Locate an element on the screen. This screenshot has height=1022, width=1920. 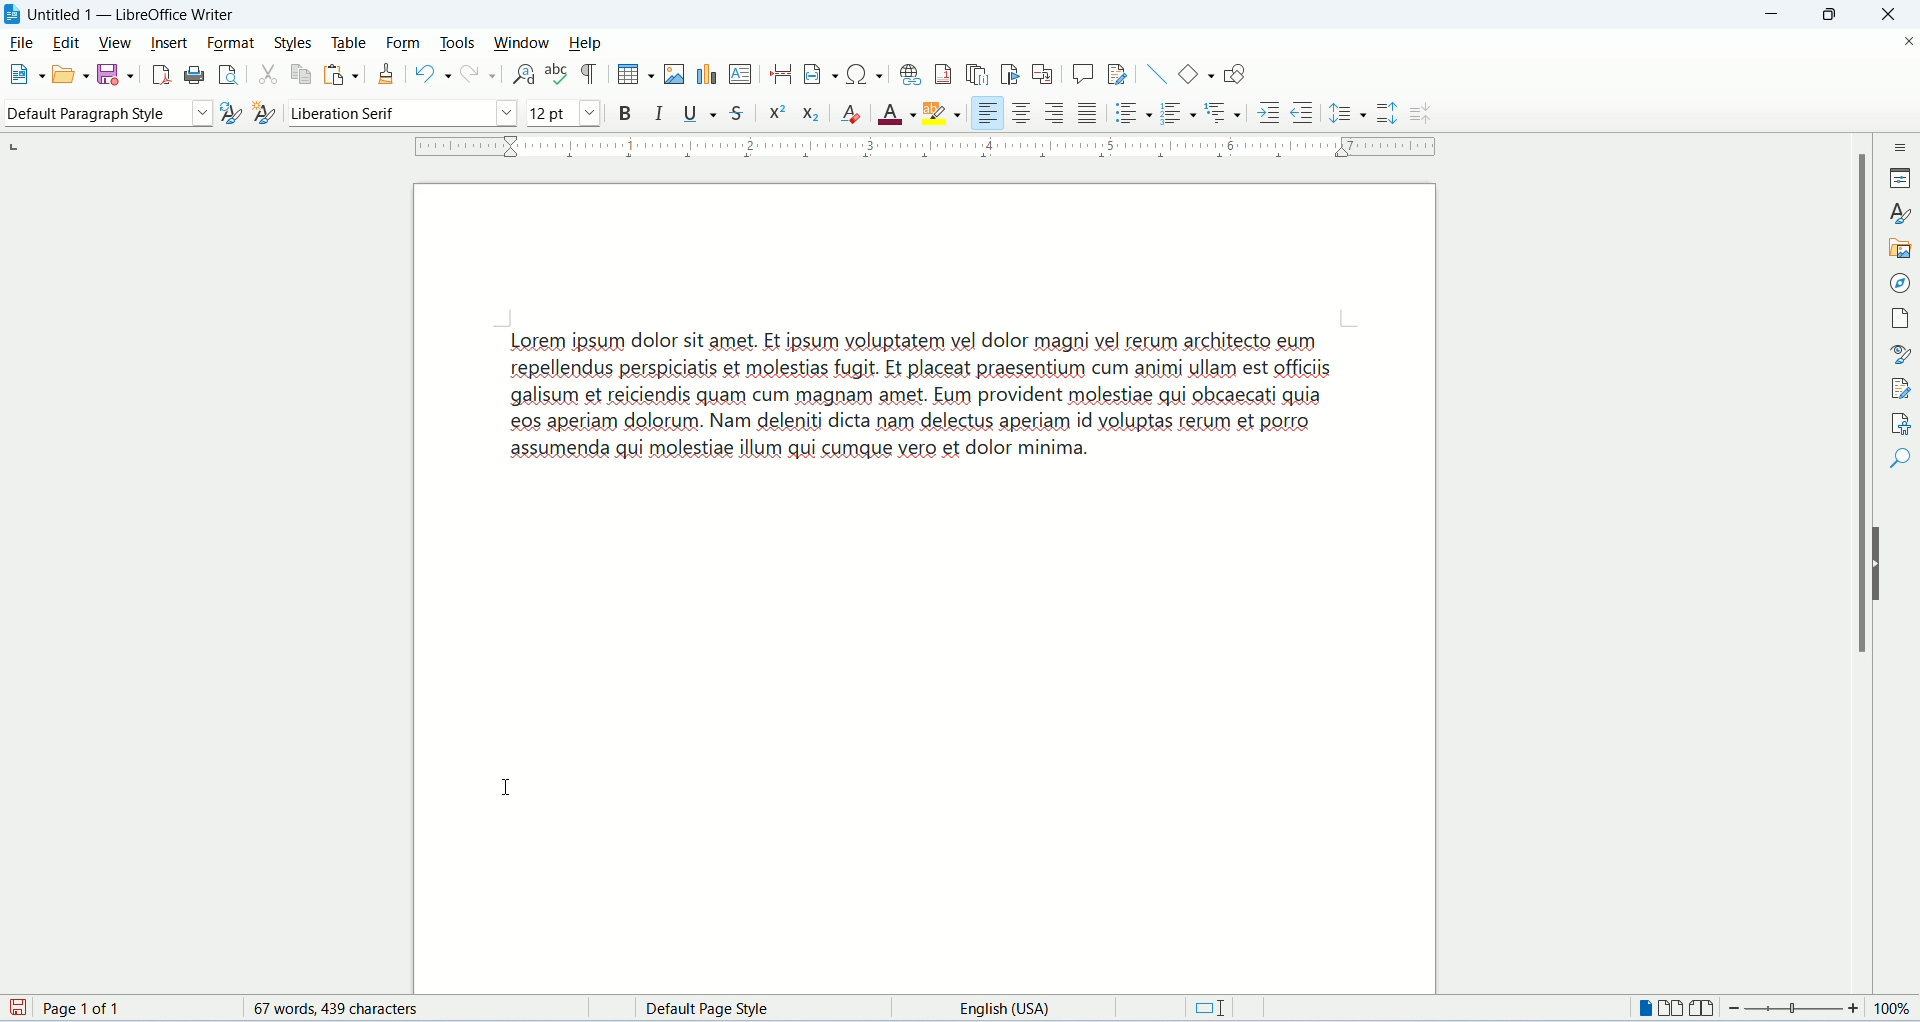
page is located at coordinates (1900, 318).